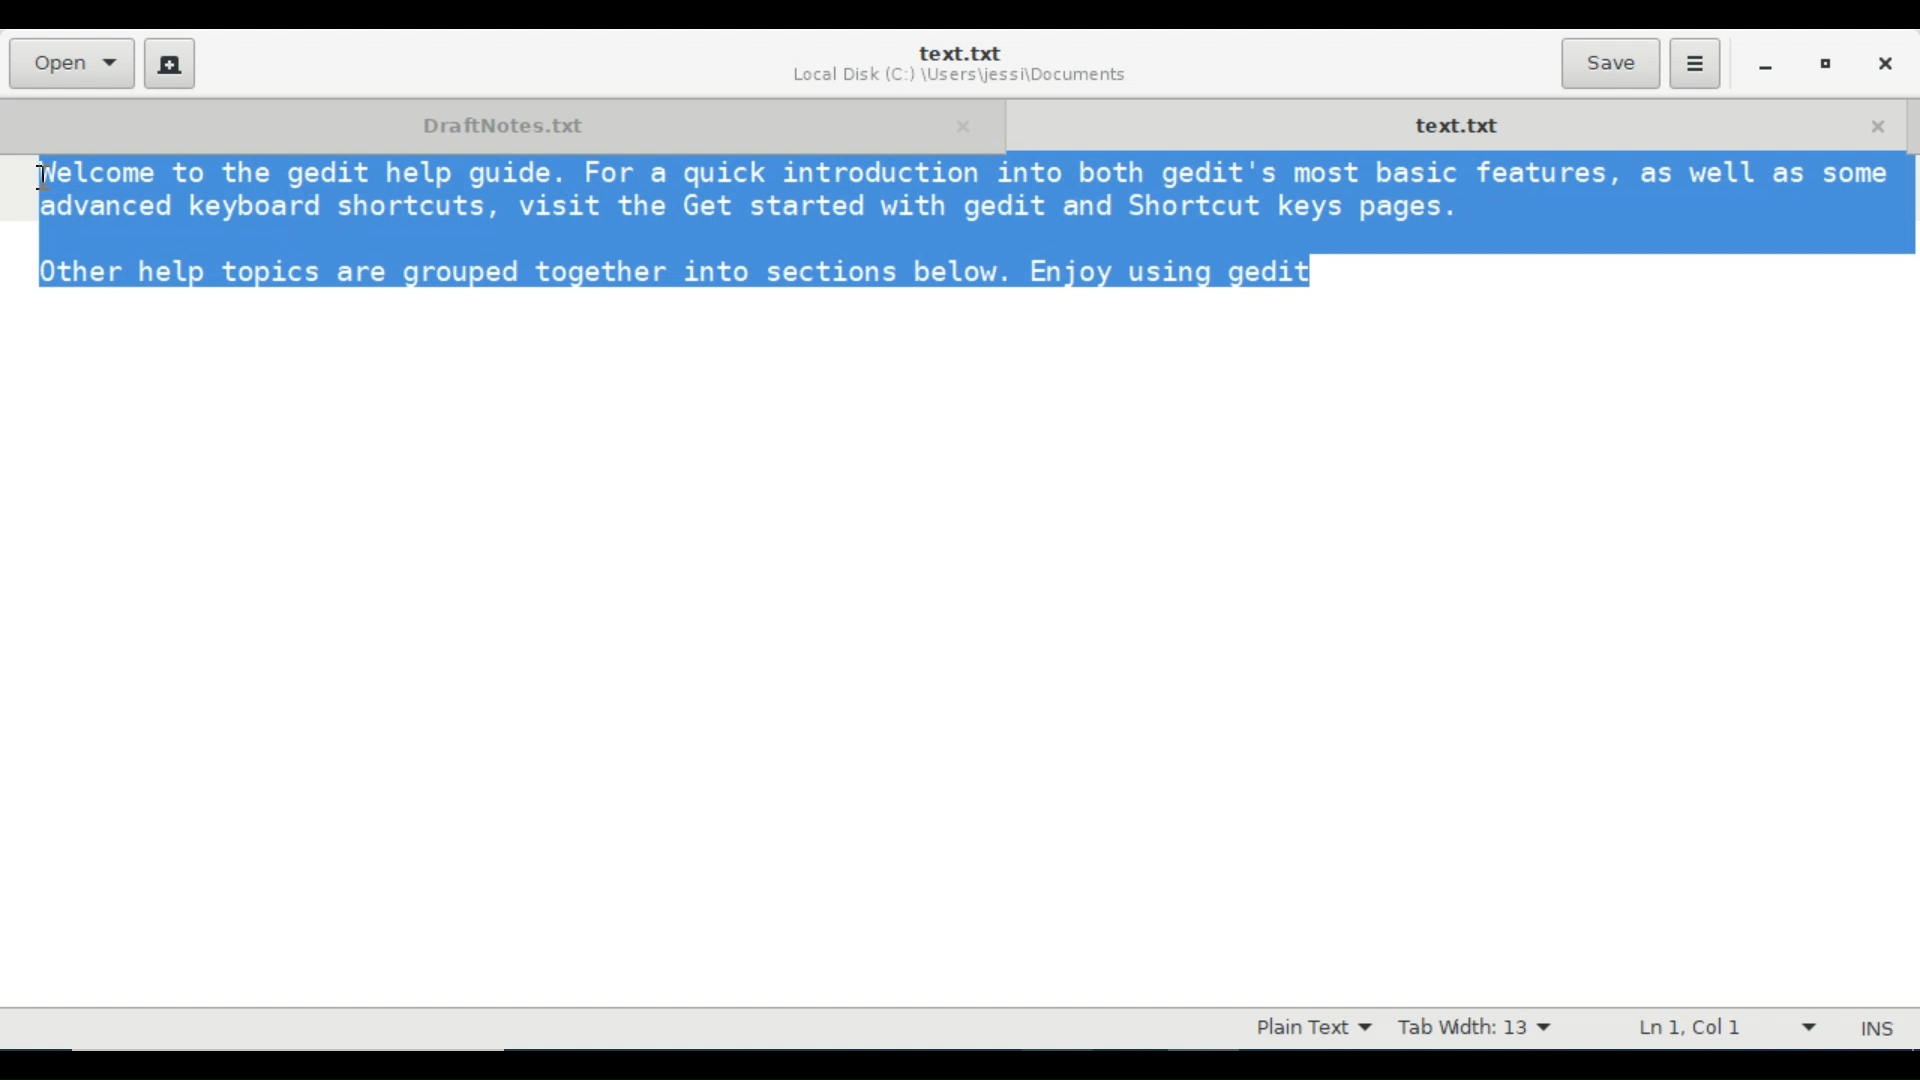 The height and width of the screenshot is (1080, 1920). I want to click on Restore, so click(1826, 62).